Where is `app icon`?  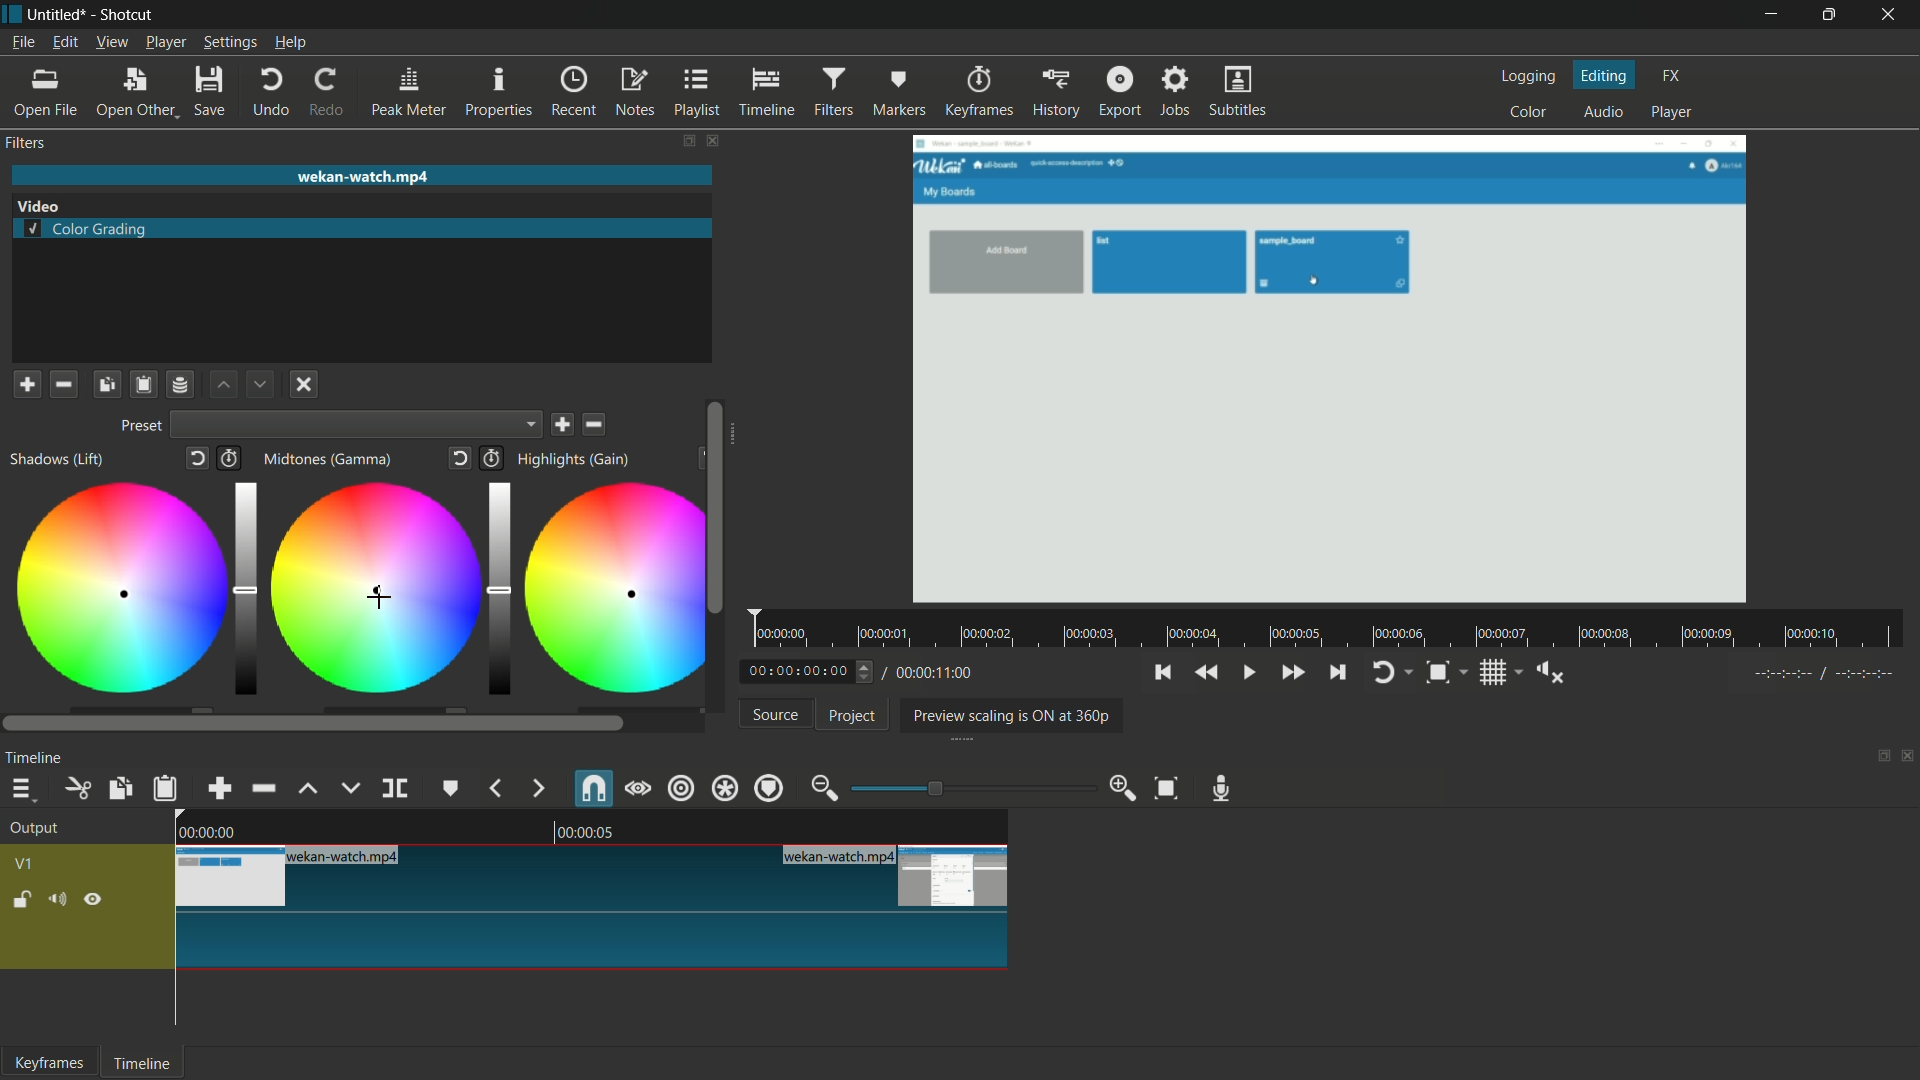
app icon is located at coordinates (12, 14).